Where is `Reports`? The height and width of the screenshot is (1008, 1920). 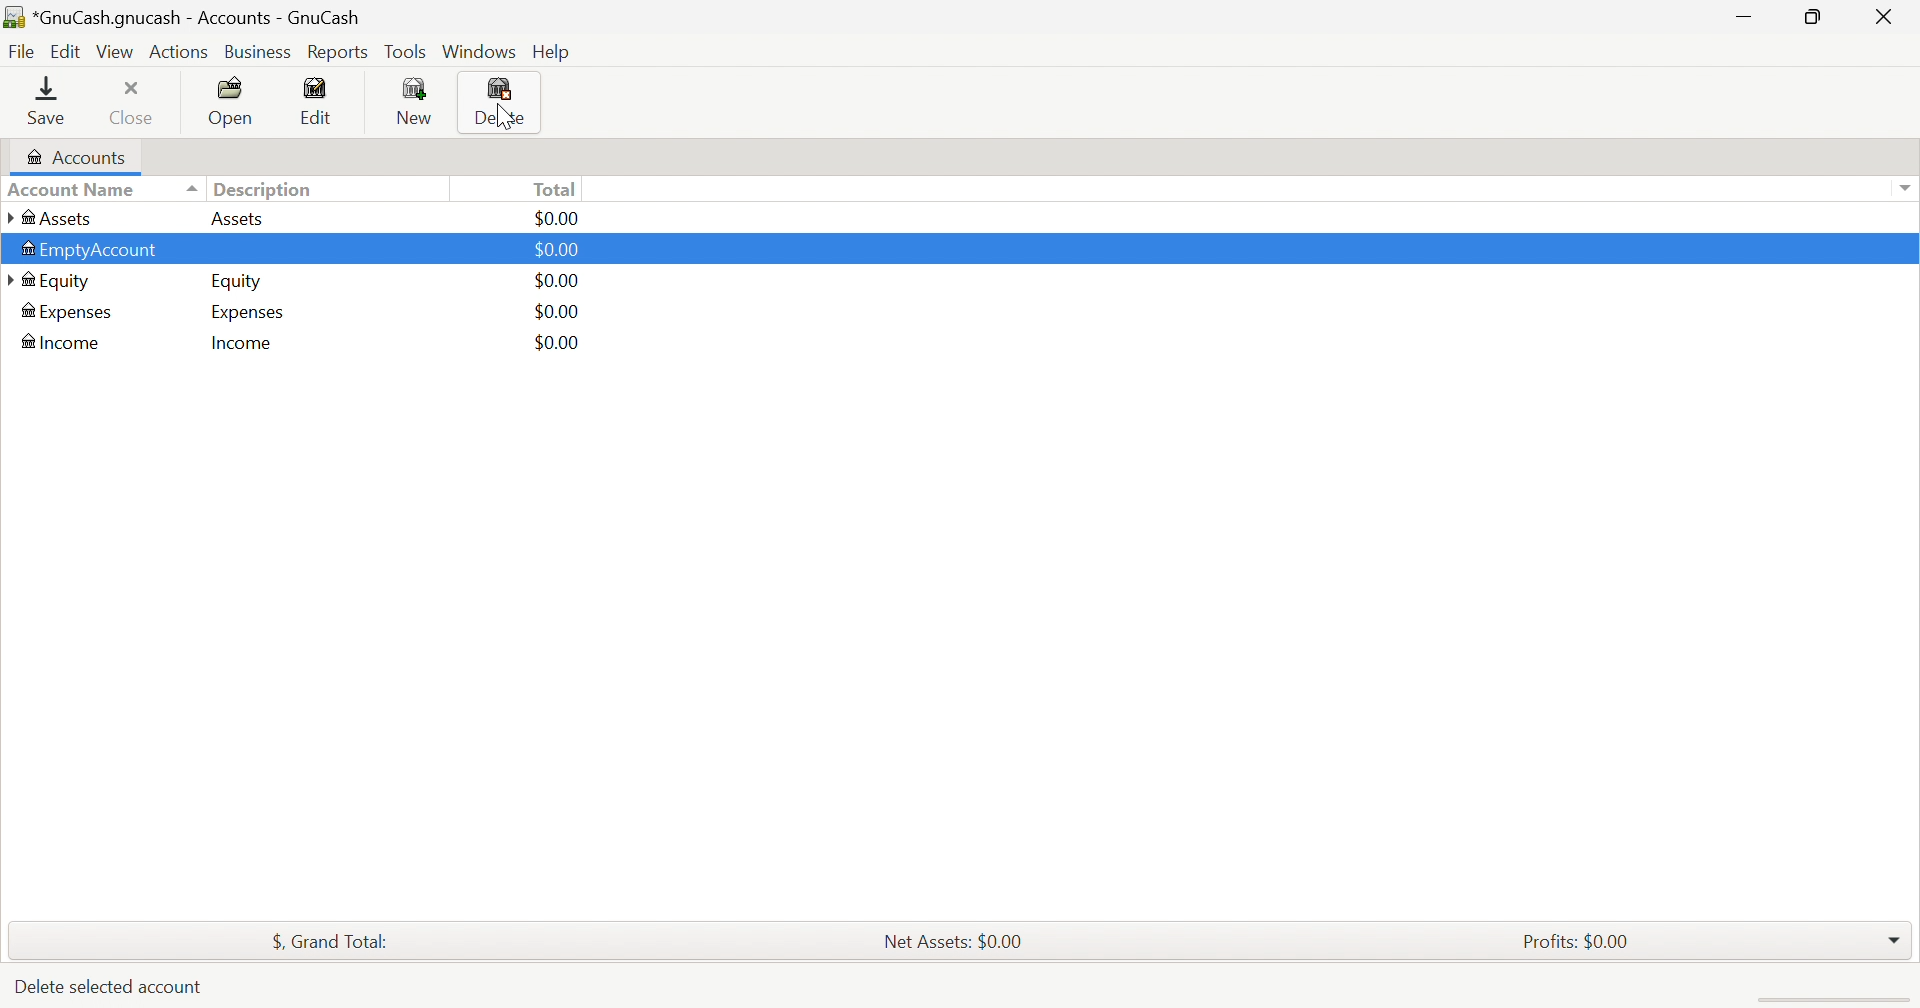 Reports is located at coordinates (343, 53).